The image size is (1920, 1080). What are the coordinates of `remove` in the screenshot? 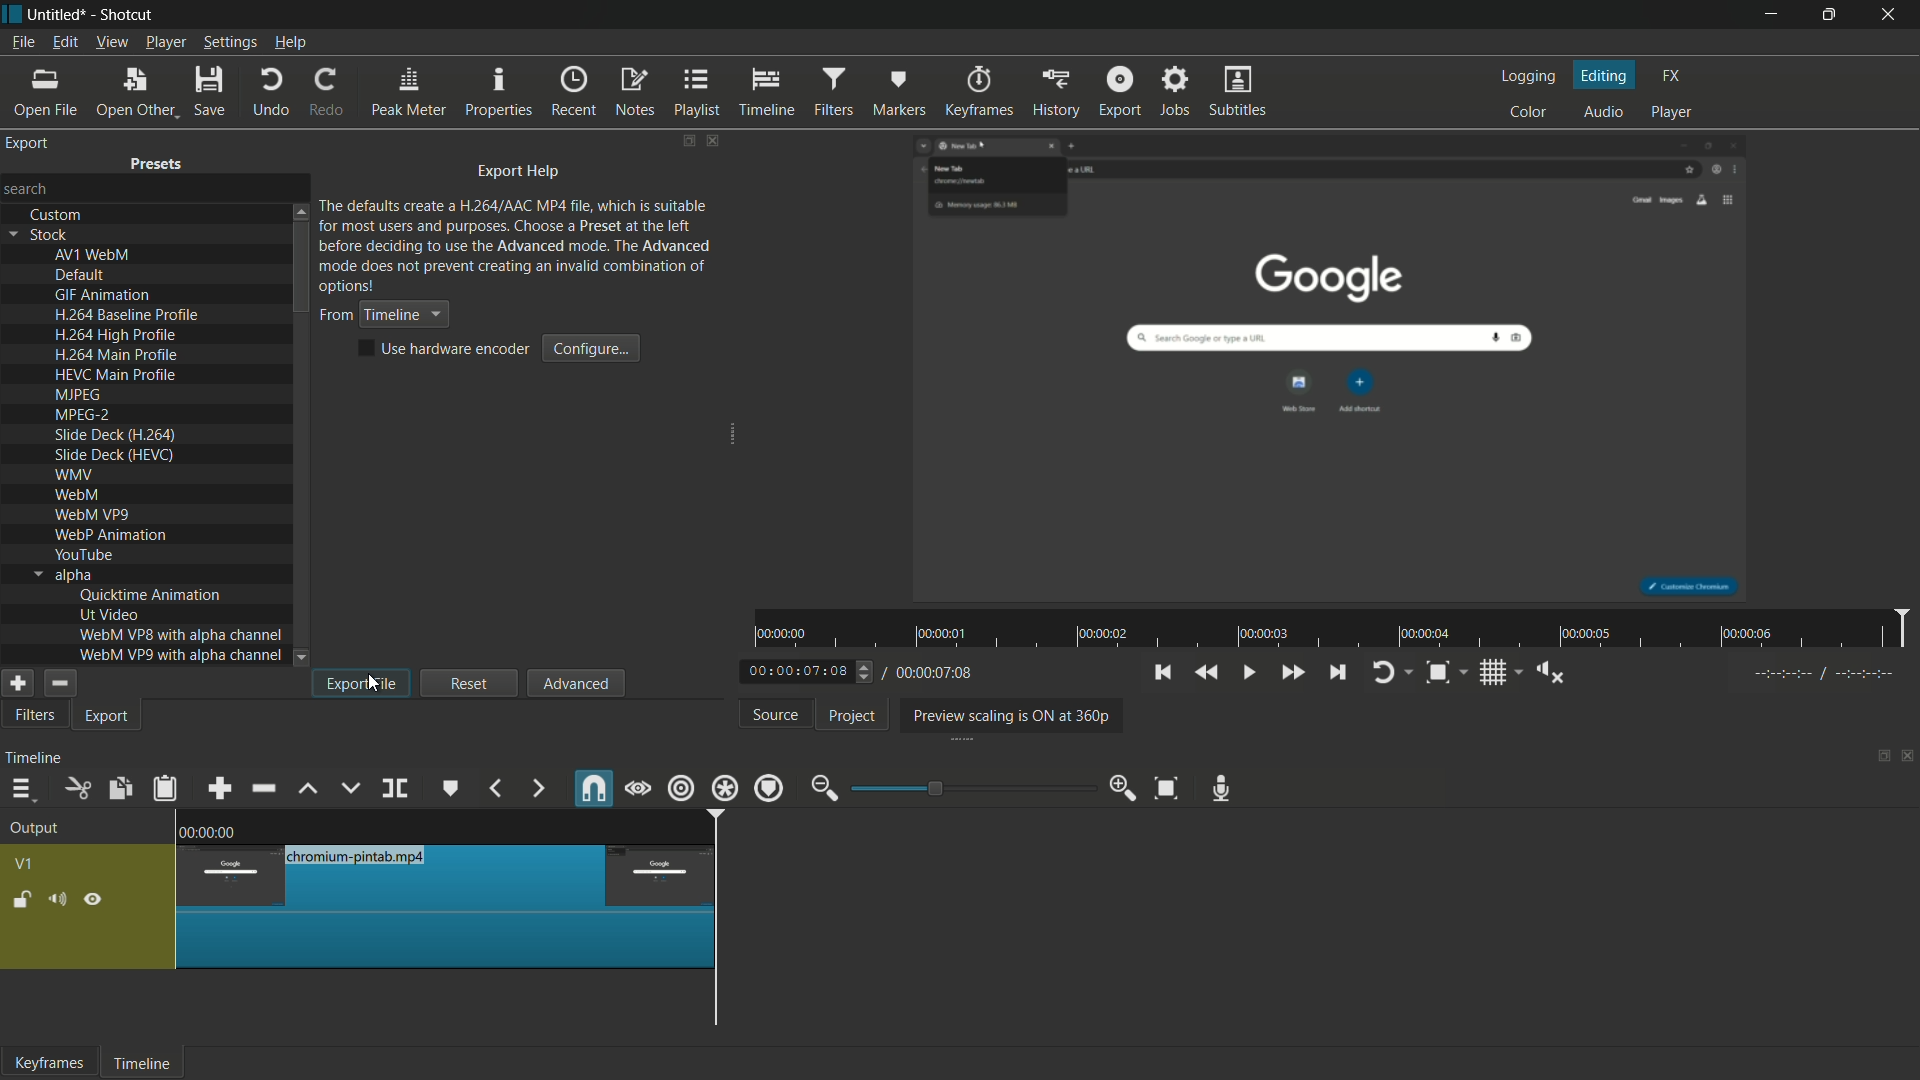 It's located at (58, 683).